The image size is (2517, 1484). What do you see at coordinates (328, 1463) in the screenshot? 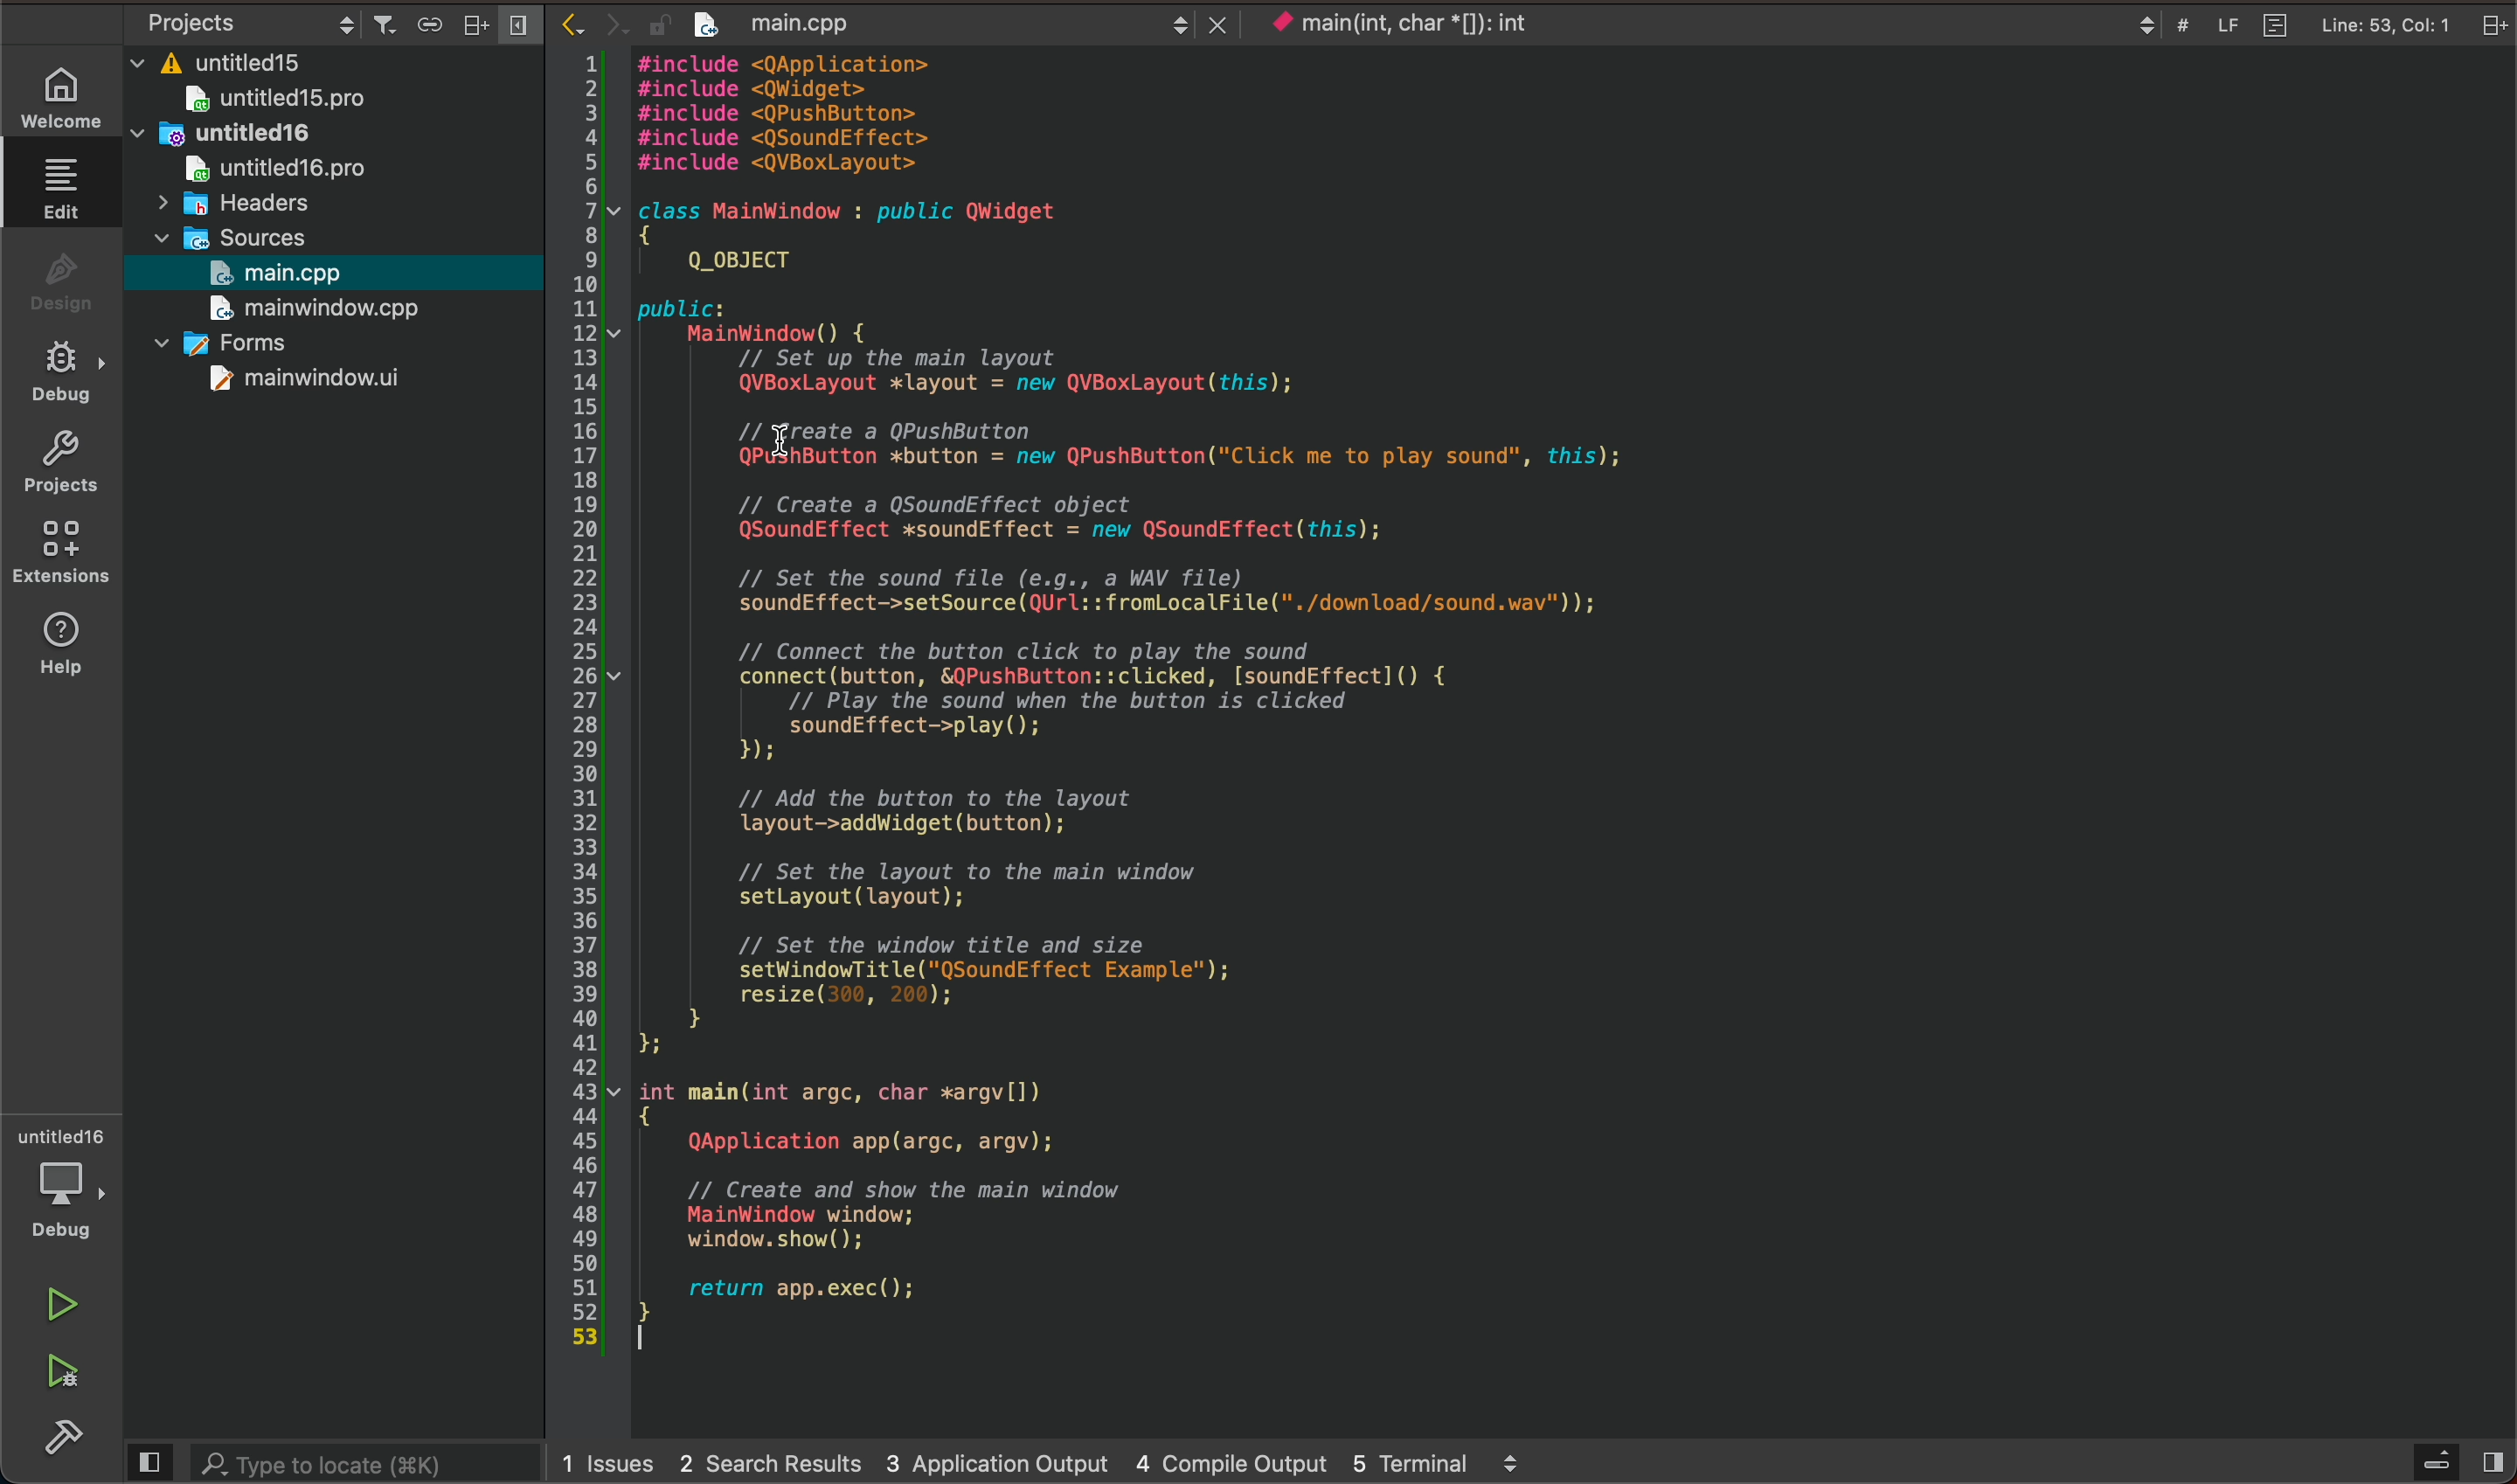
I see `search` at bounding box center [328, 1463].